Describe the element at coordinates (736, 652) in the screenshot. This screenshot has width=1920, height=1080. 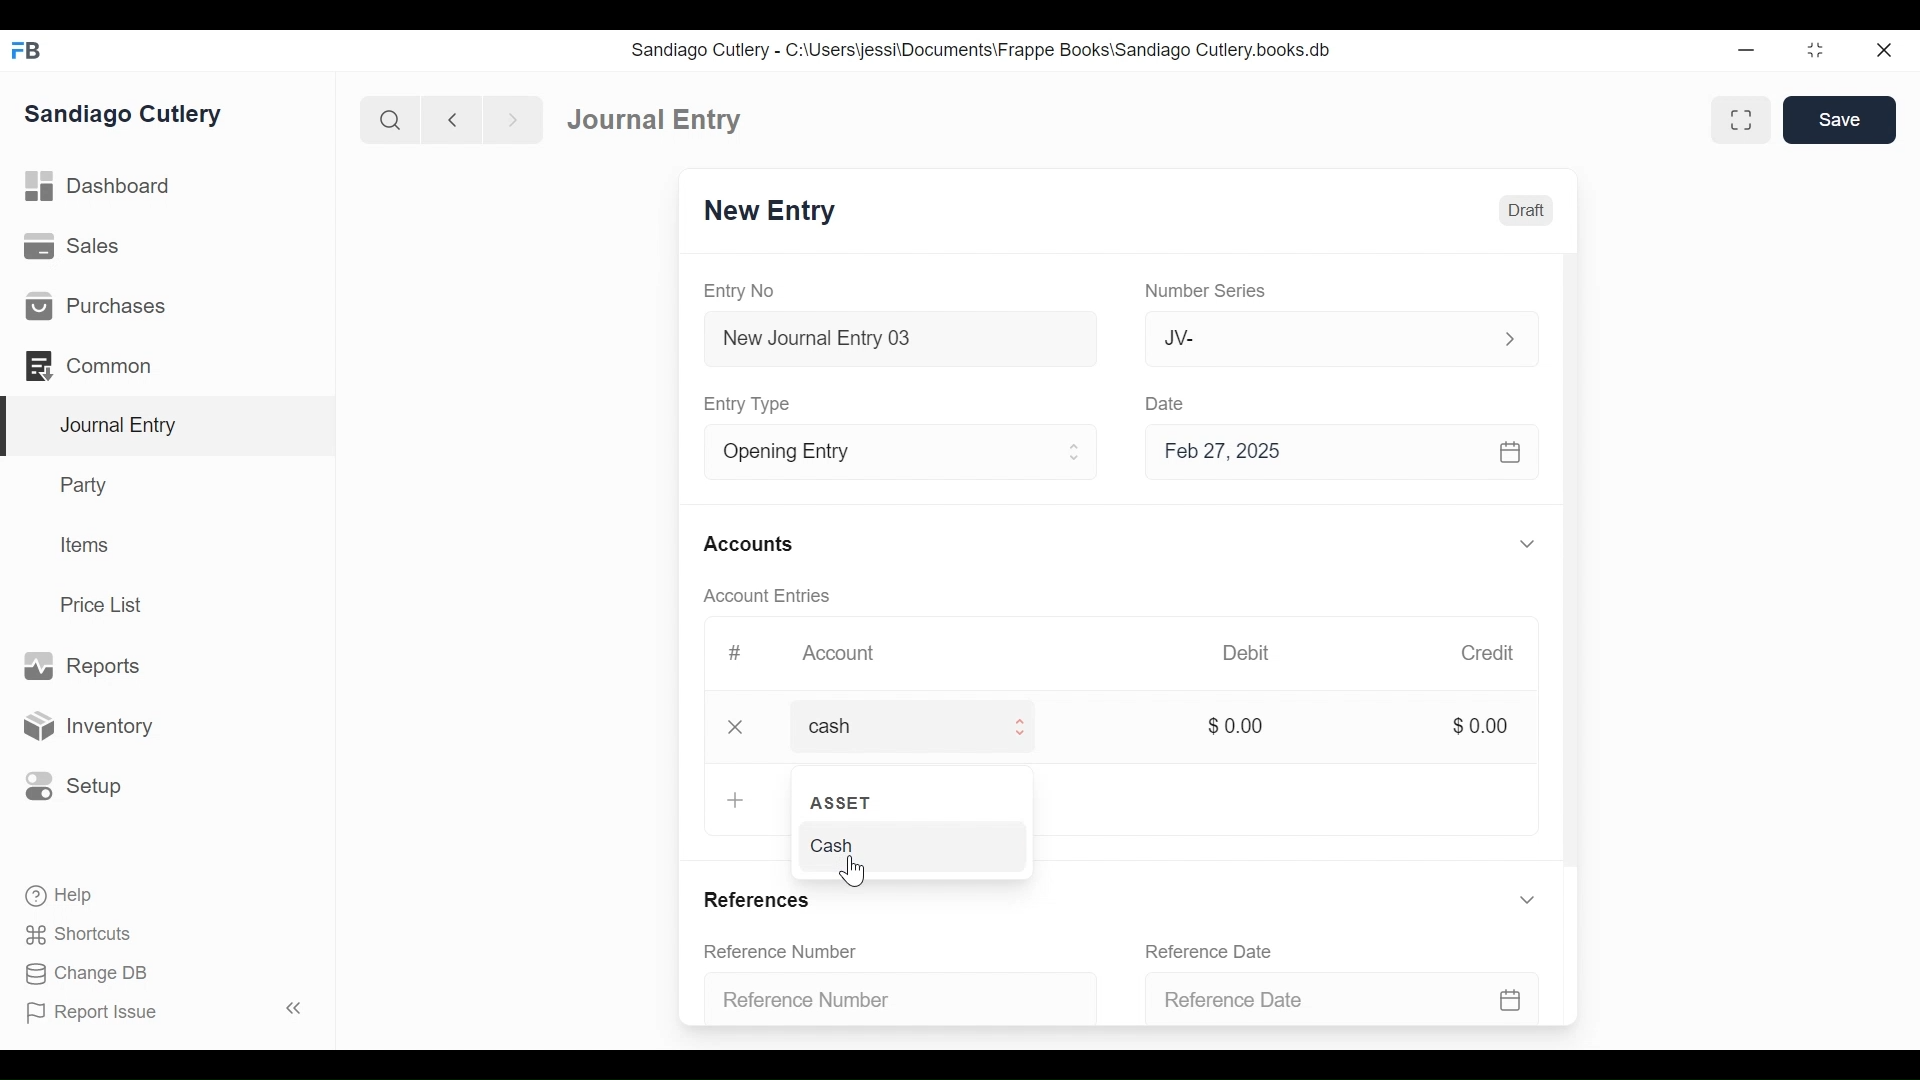
I see `#` at that location.